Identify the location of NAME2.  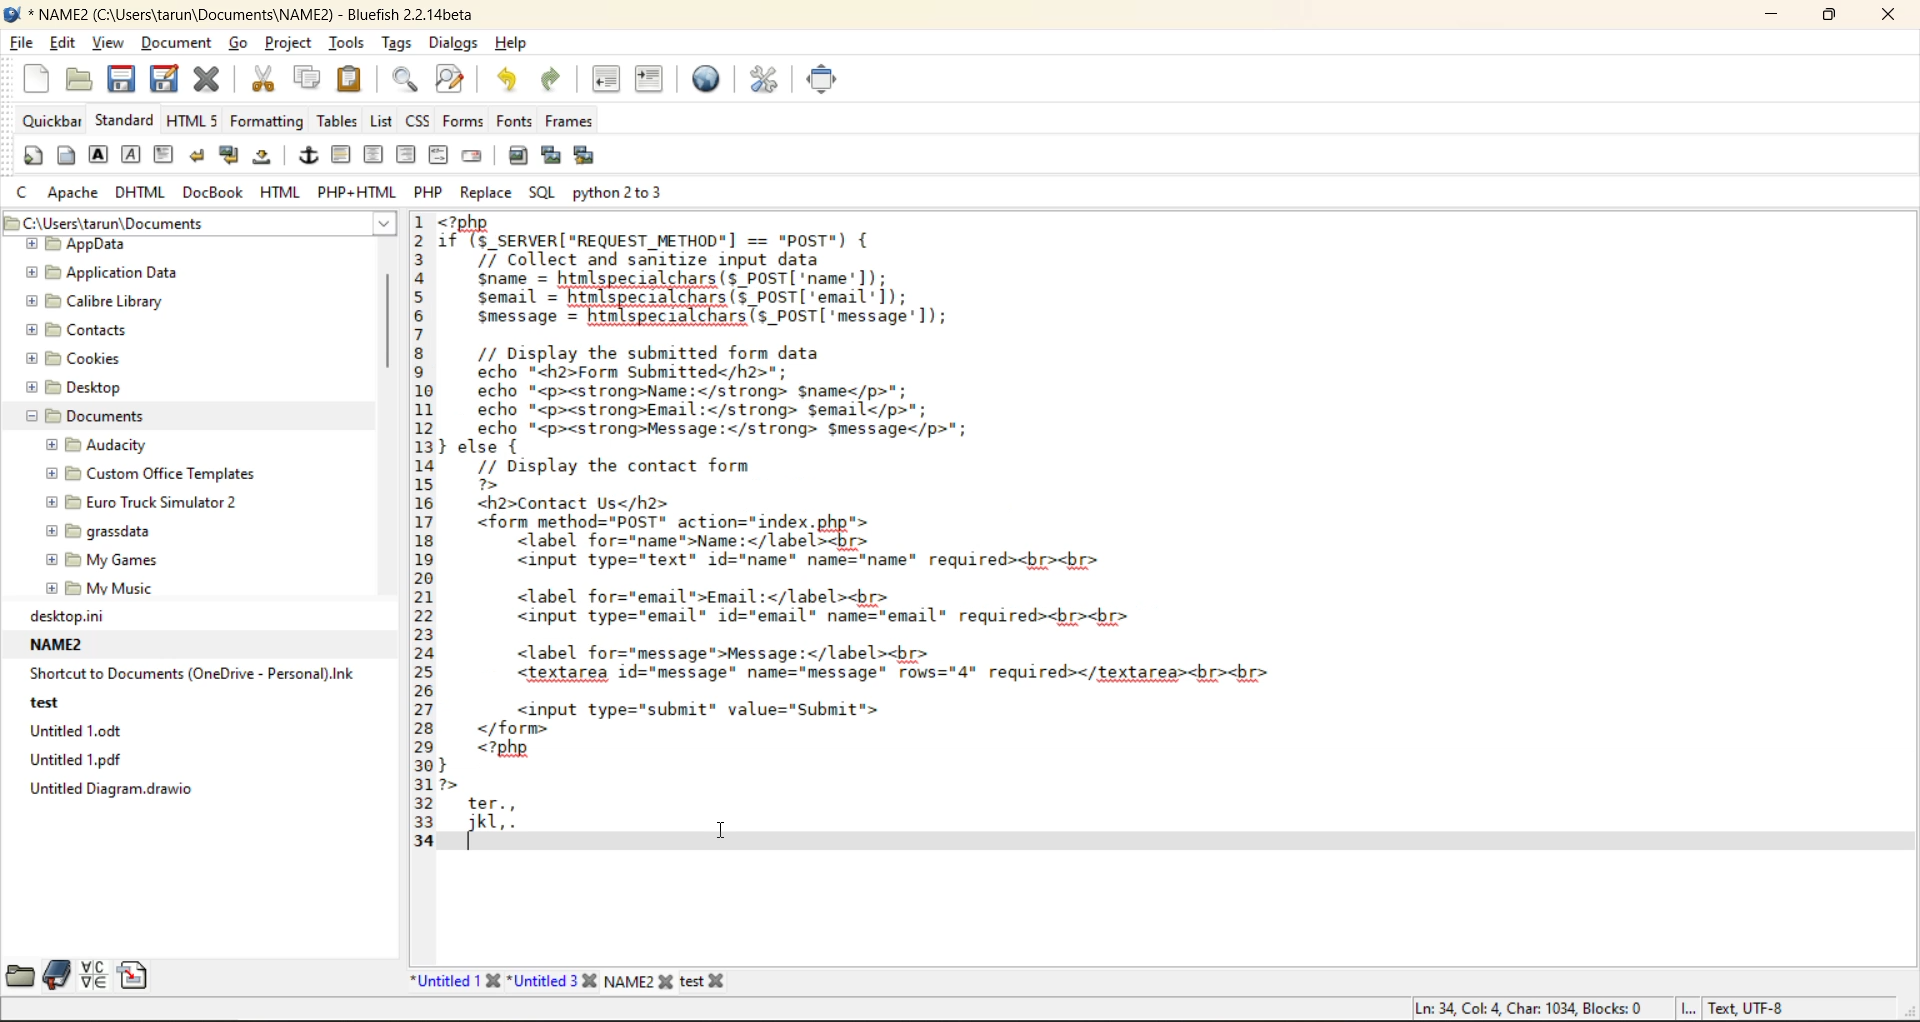
(643, 980).